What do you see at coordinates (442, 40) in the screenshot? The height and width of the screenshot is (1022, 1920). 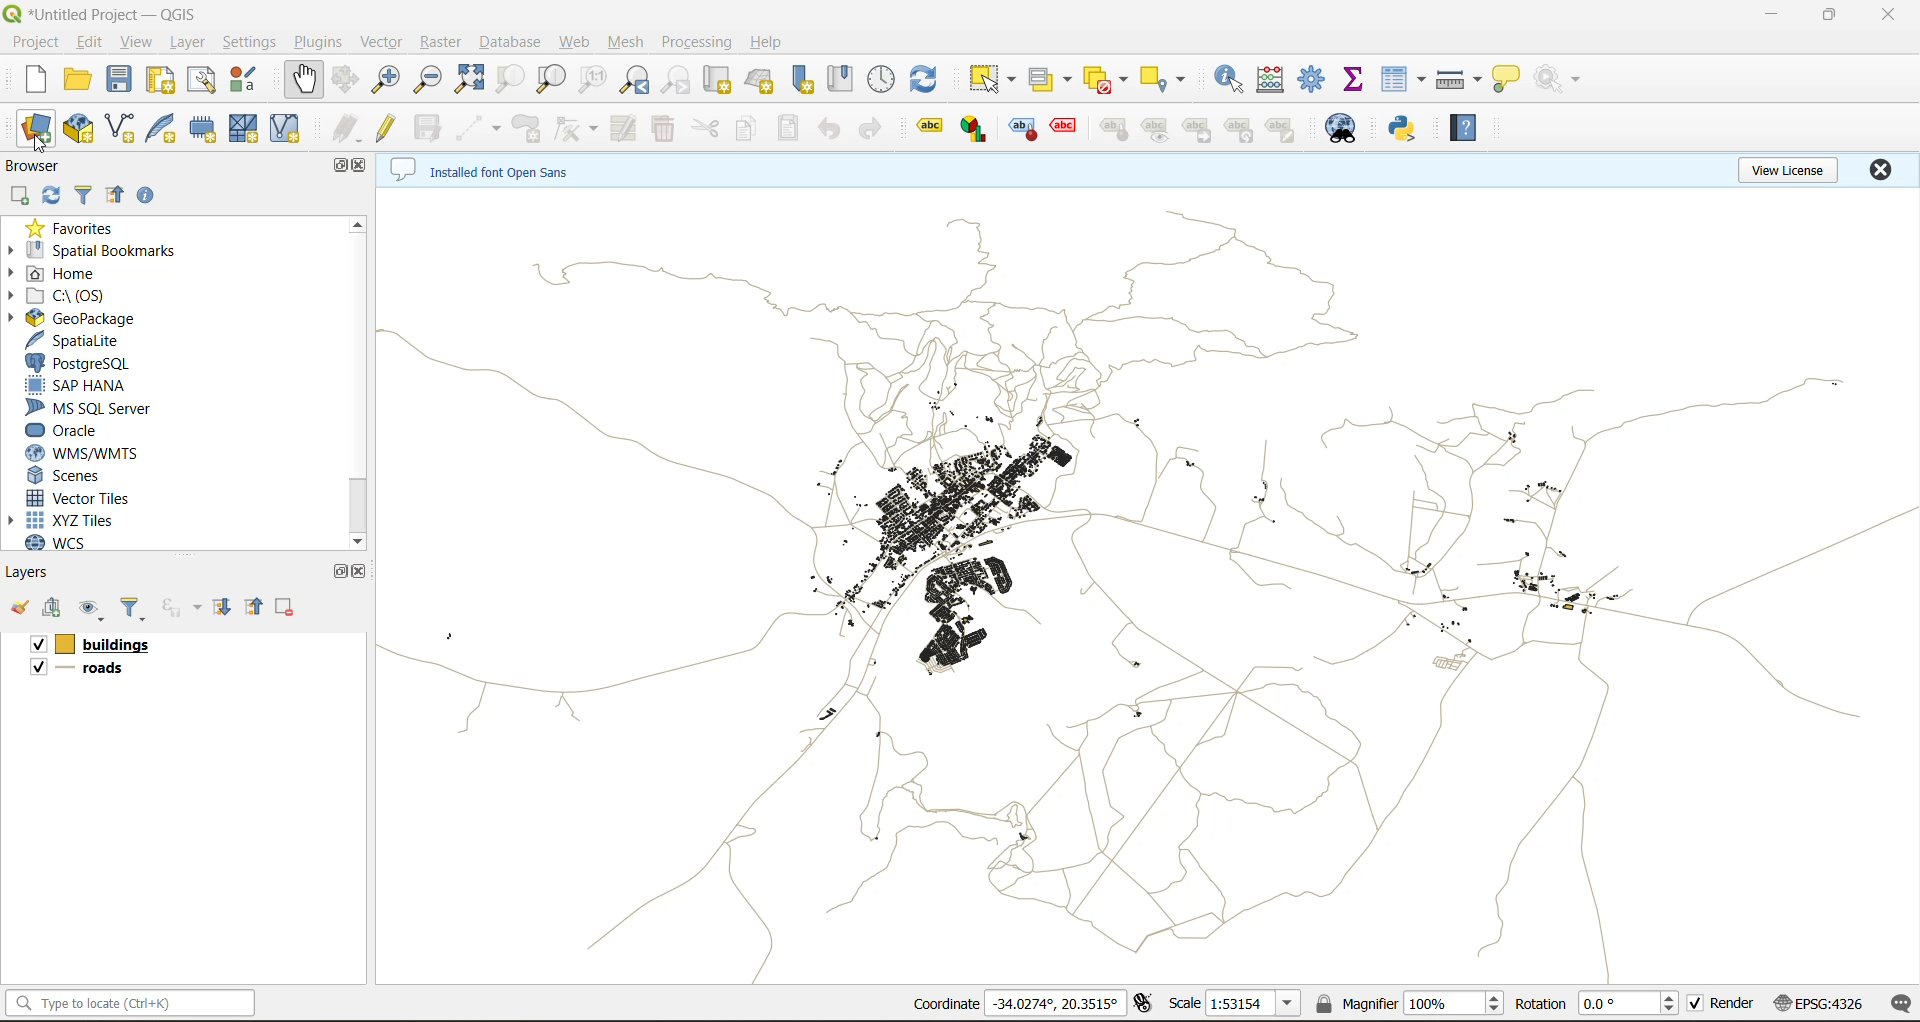 I see `raster` at bounding box center [442, 40].